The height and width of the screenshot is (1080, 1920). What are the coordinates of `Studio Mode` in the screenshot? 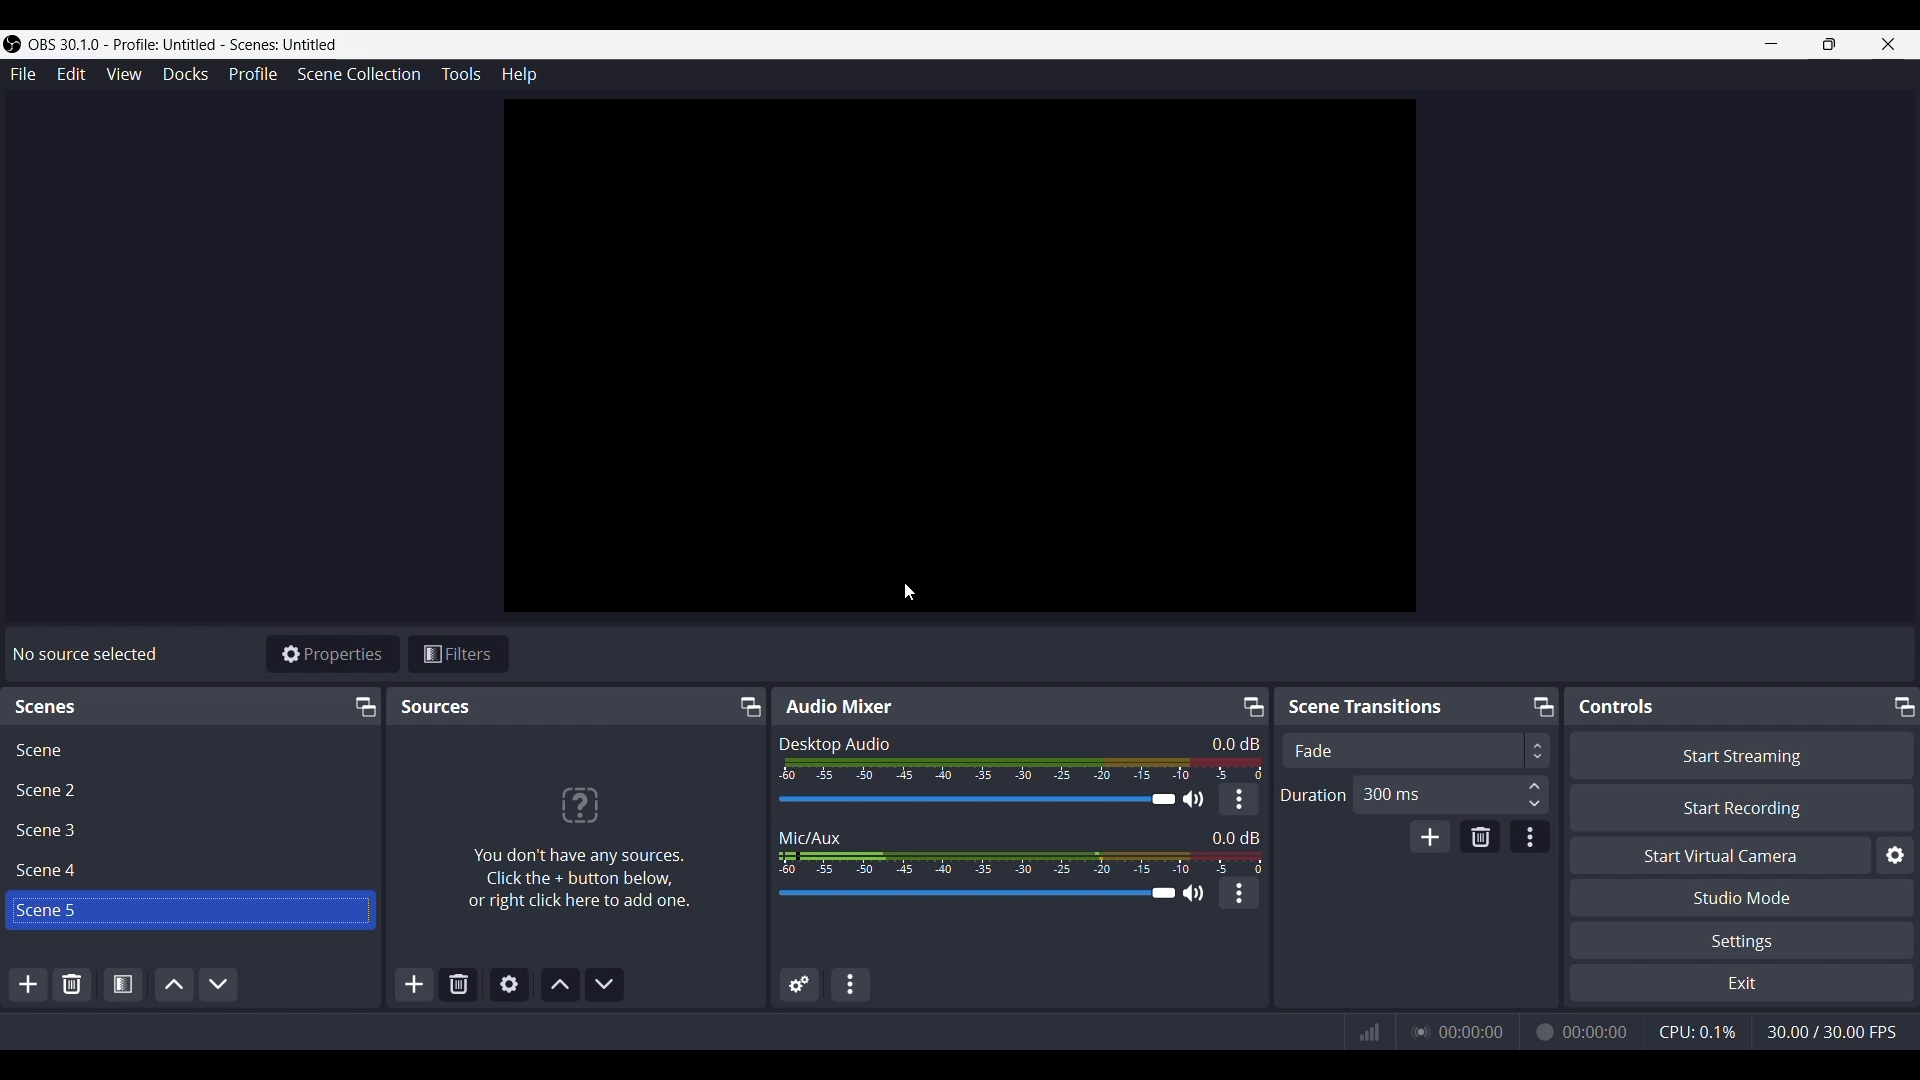 It's located at (1744, 897).